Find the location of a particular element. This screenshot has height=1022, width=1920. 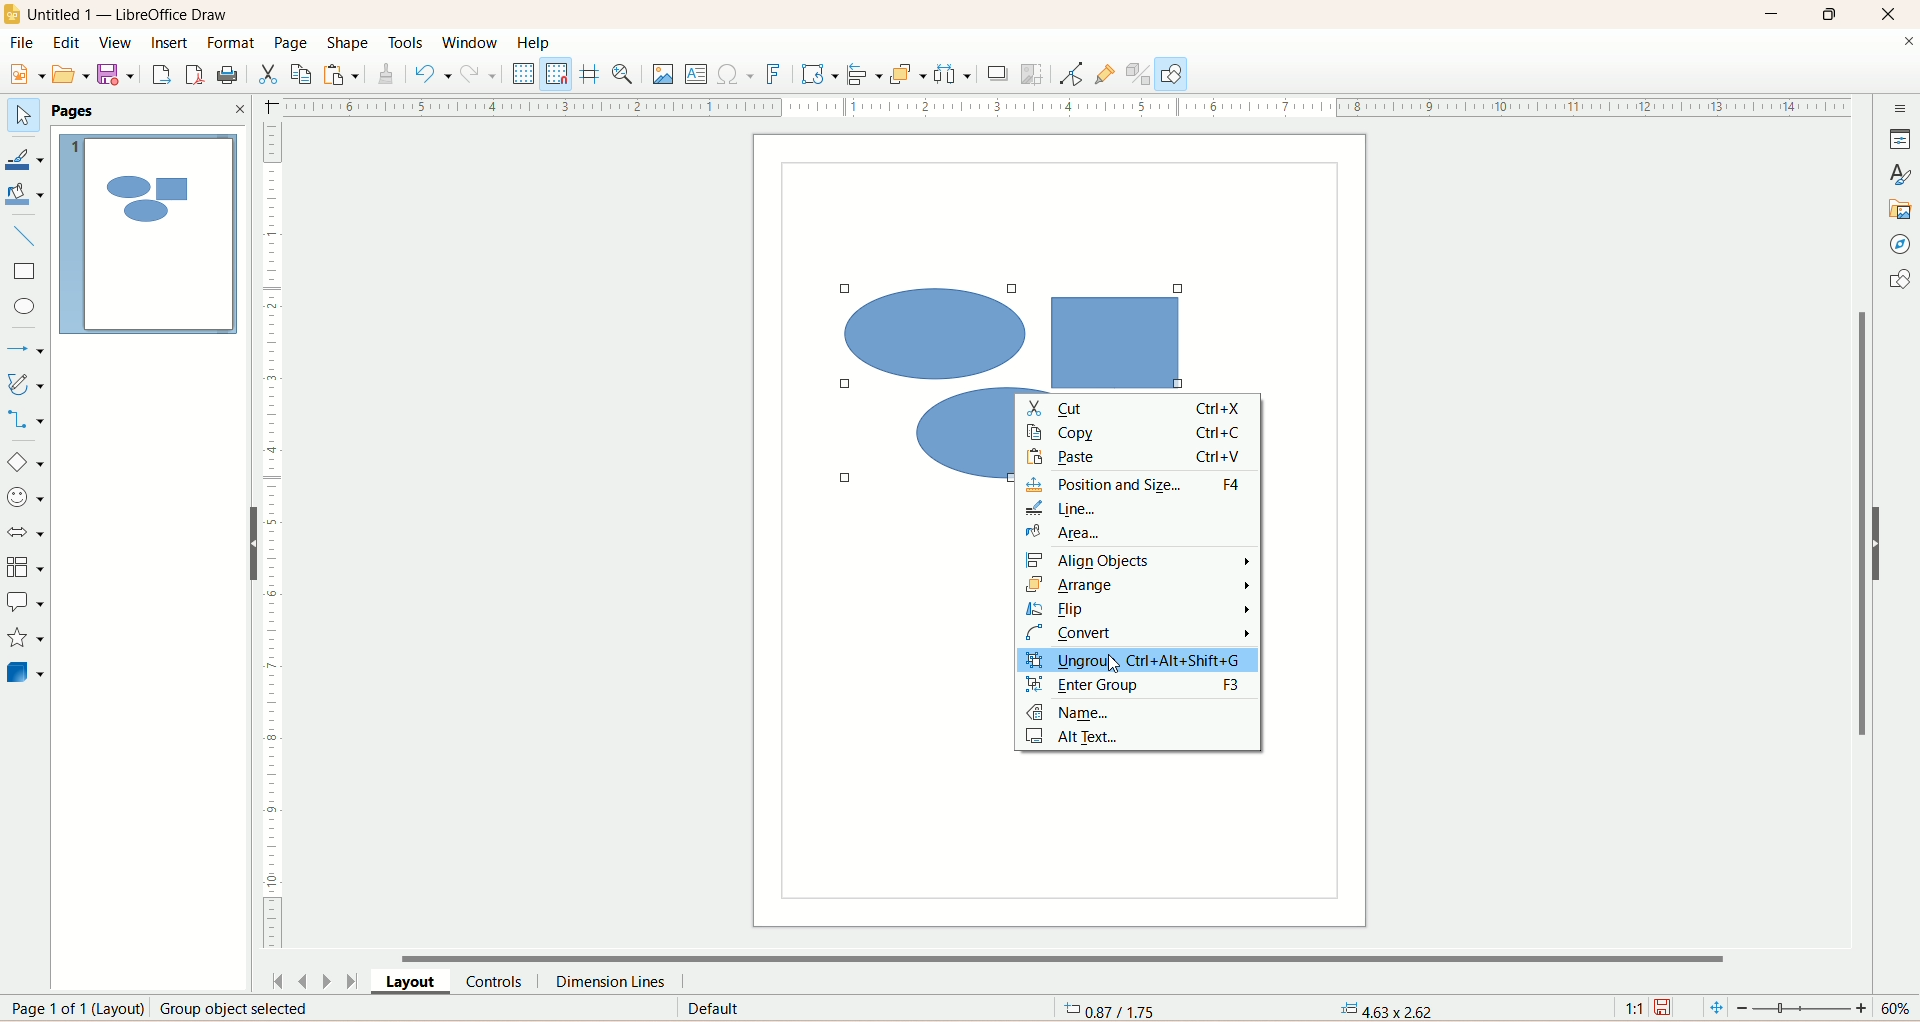

export is located at coordinates (159, 75).